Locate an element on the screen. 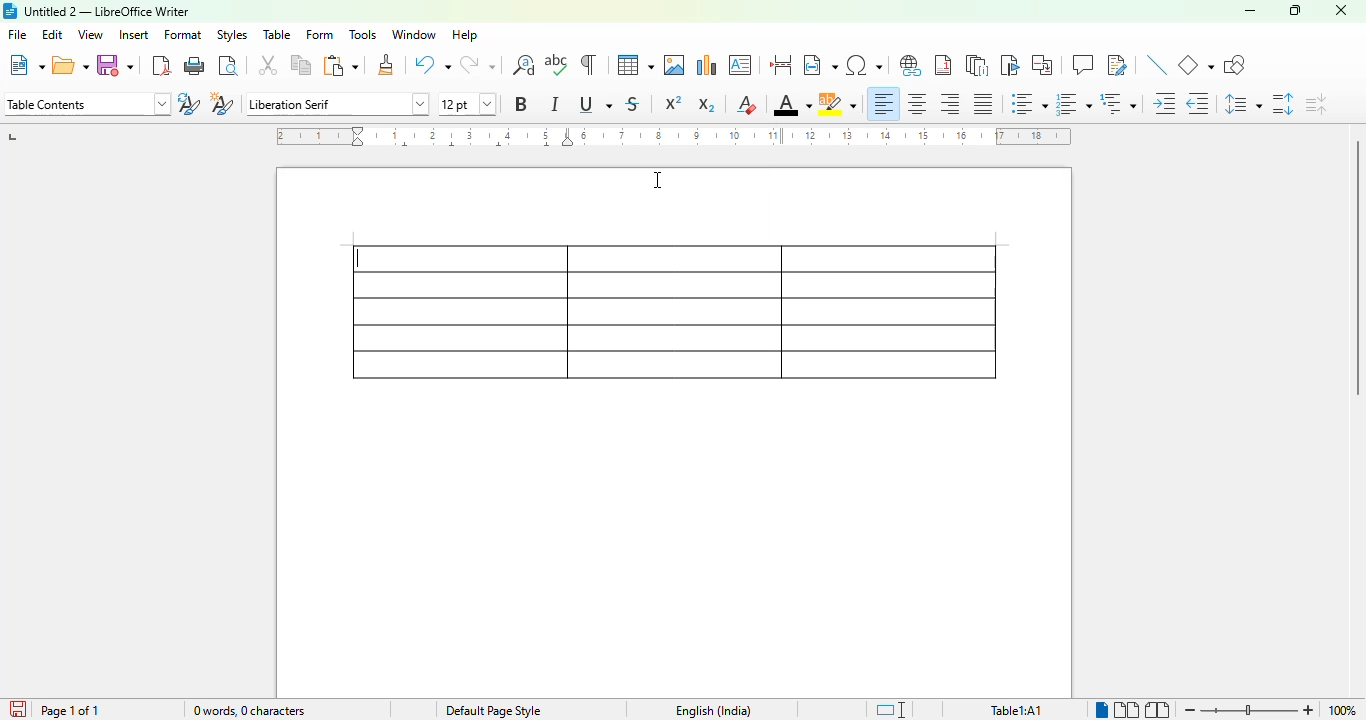 The image size is (1366, 720). close is located at coordinates (1342, 10).